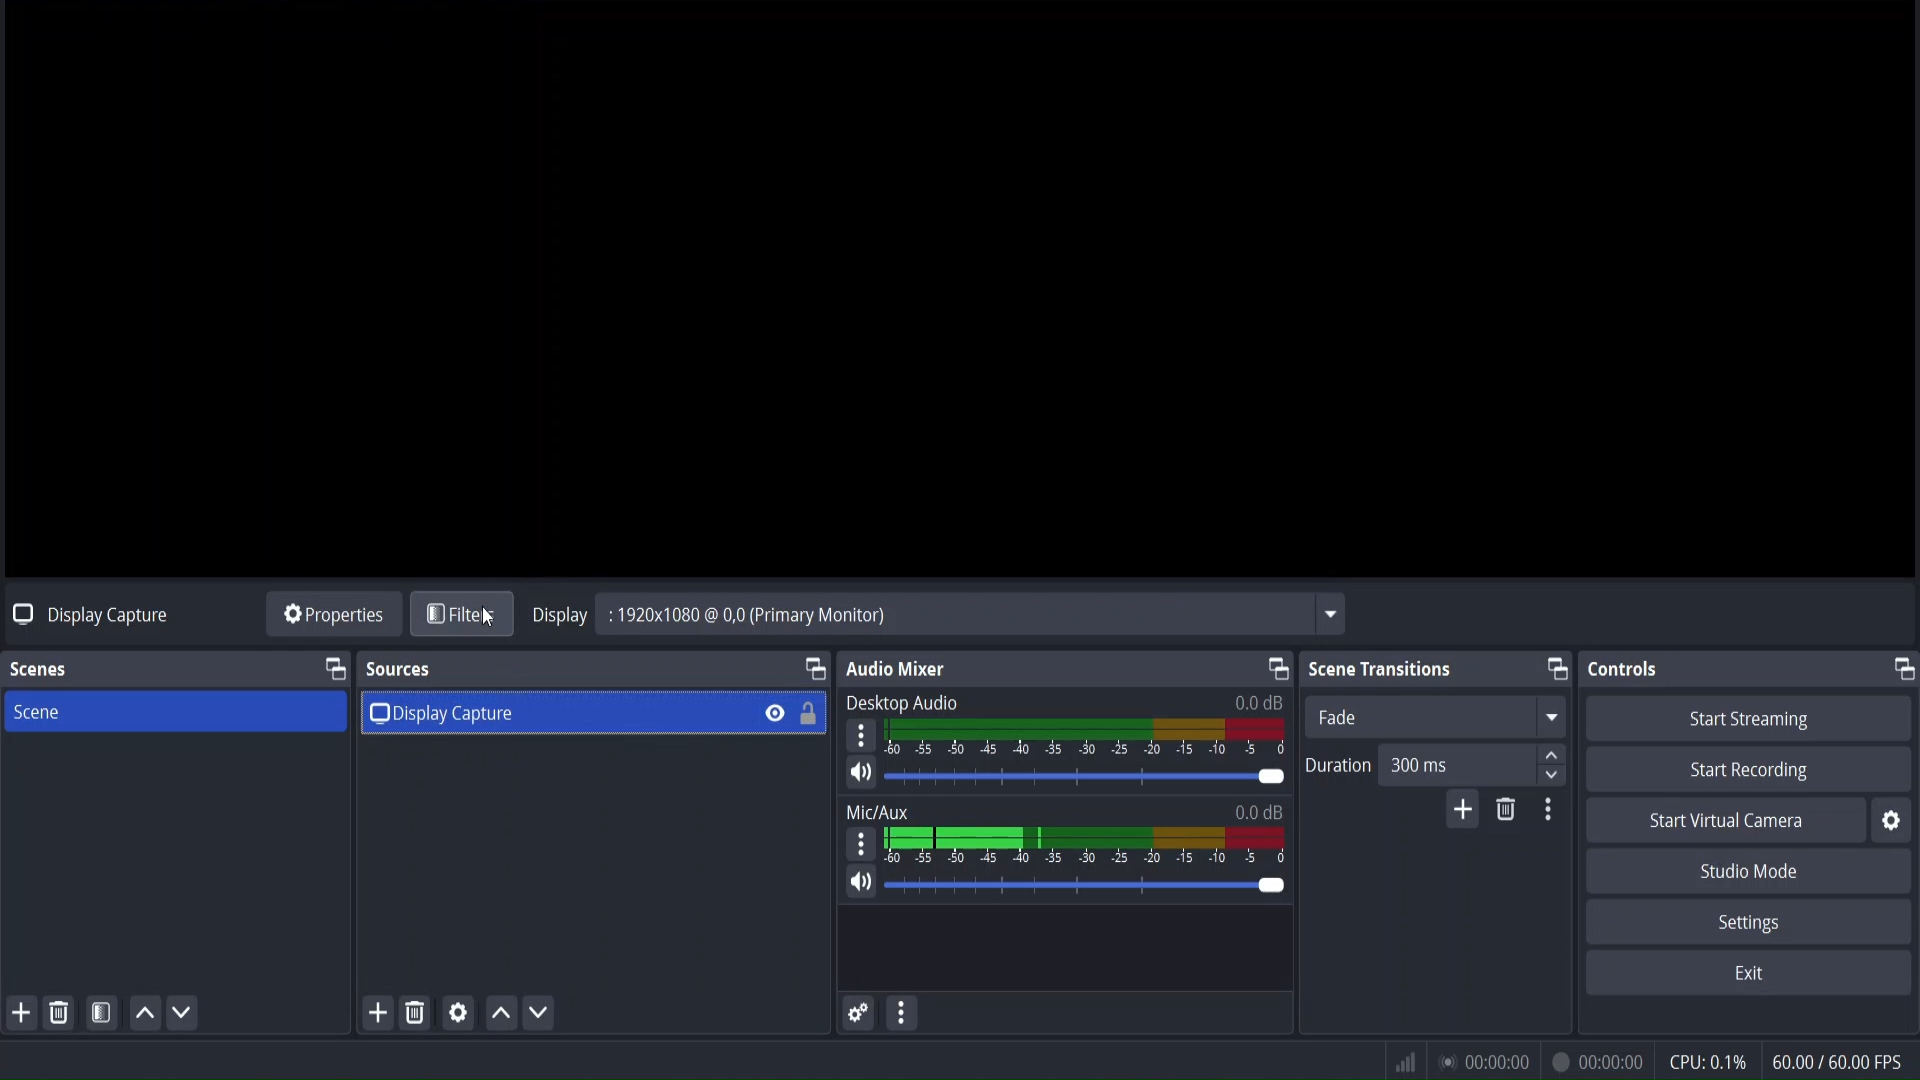 Image resolution: width=1920 pixels, height=1080 pixels. What do you see at coordinates (1555, 670) in the screenshot?
I see `change tab layout` at bounding box center [1555, 670].